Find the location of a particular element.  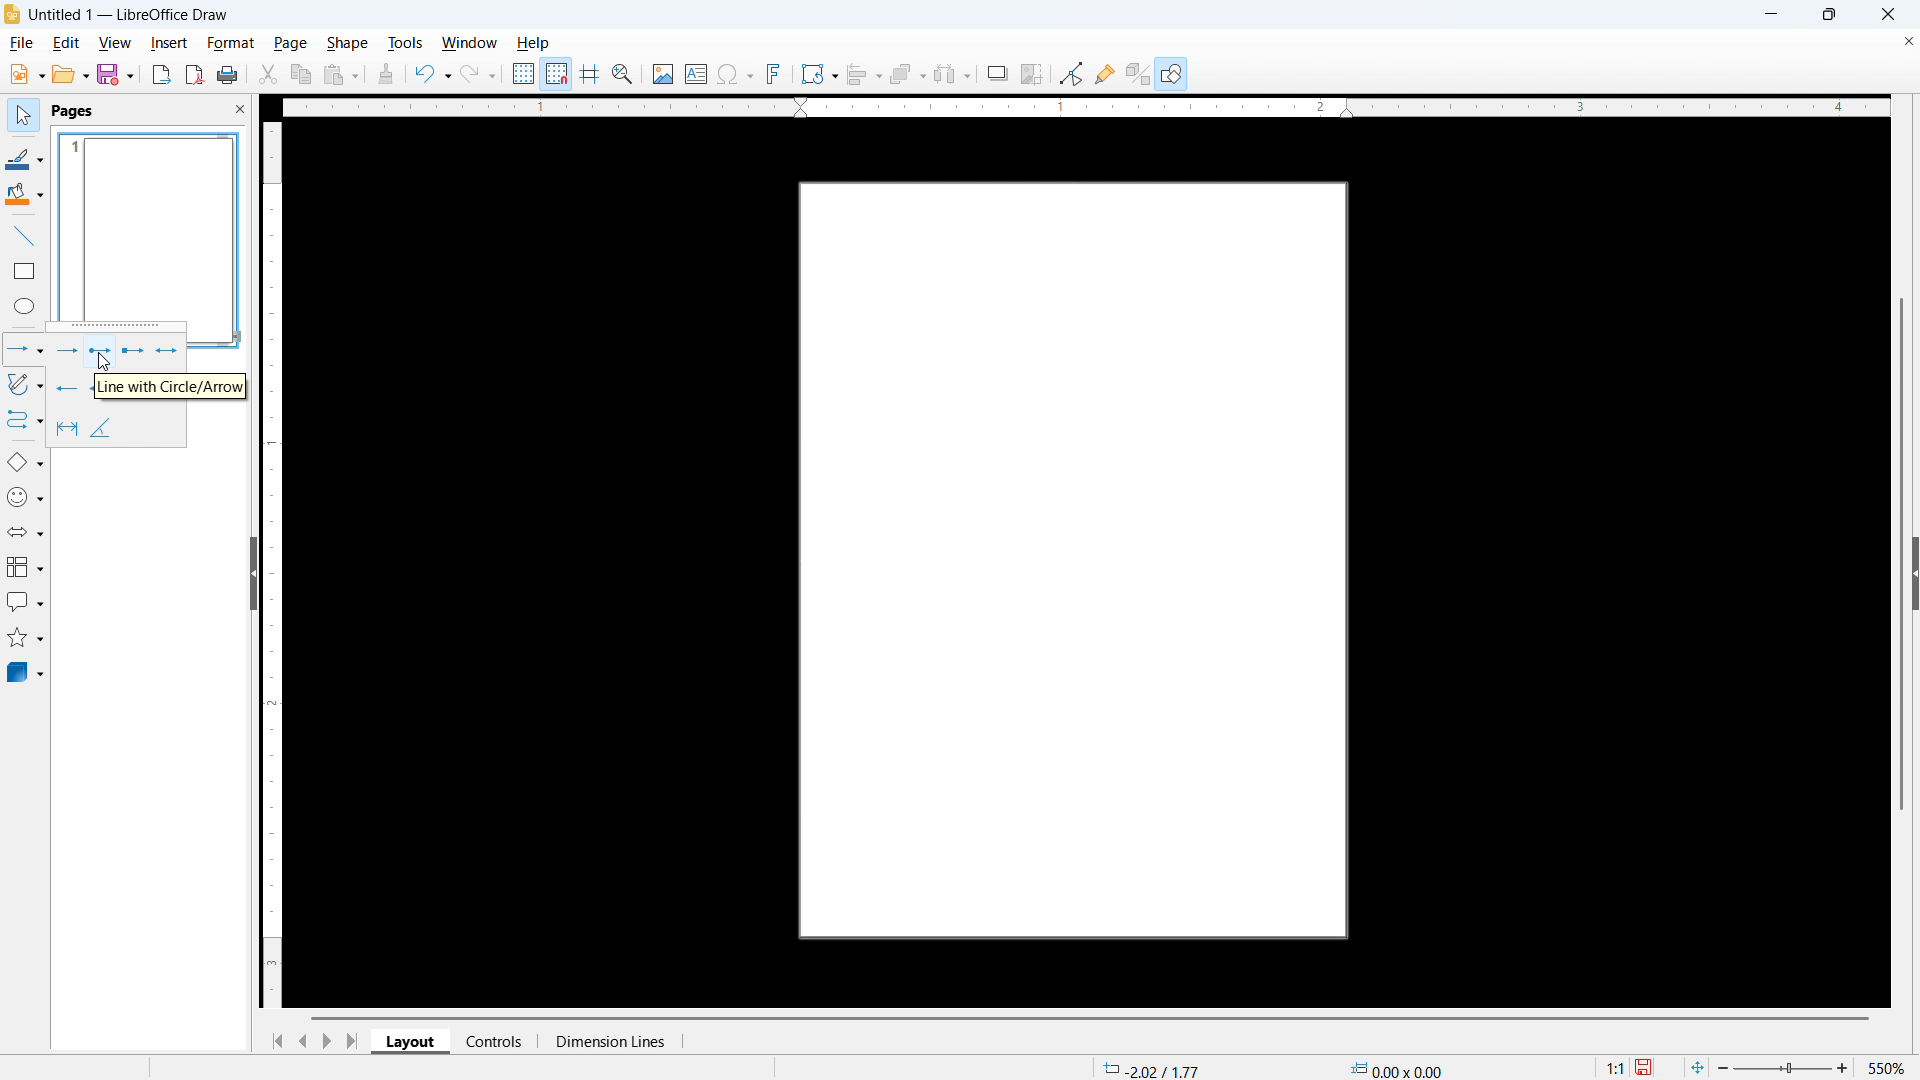

Toggle point edit mode  is located at coordinates (1072, 72).